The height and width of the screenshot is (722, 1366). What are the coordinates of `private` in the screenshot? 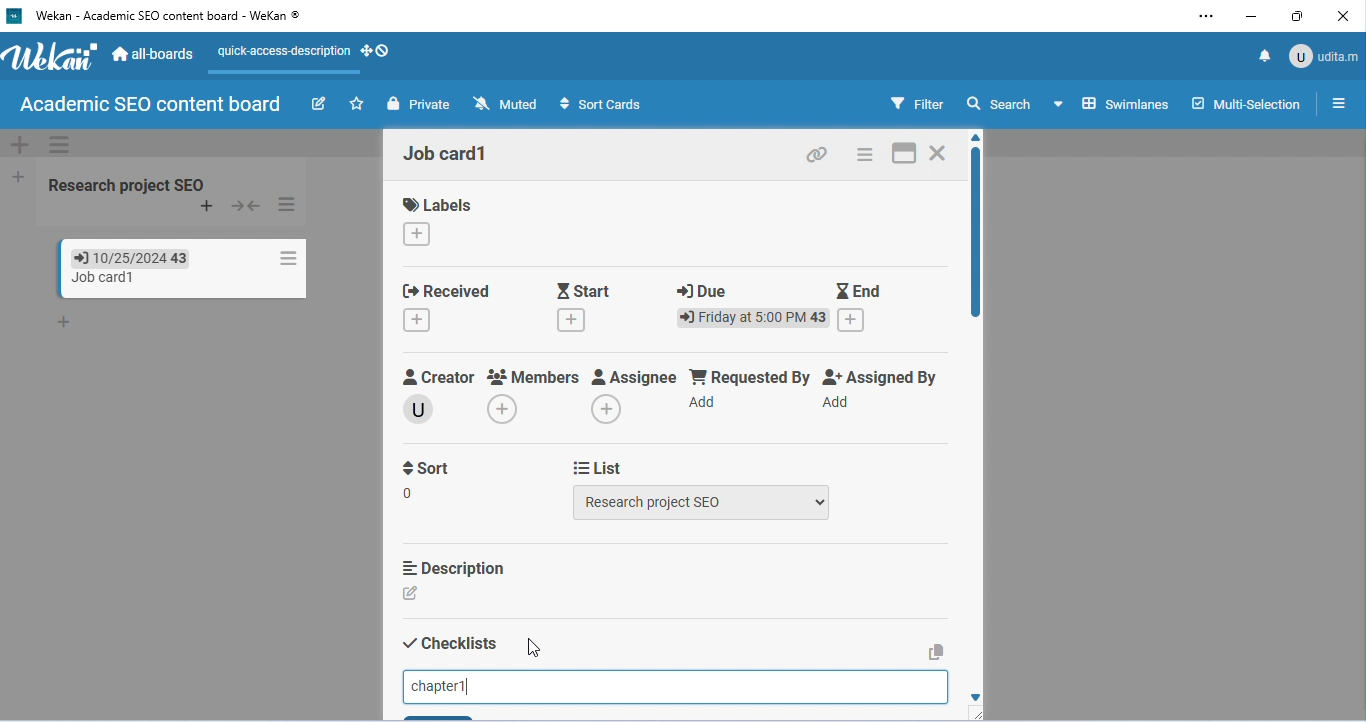 It's located at (418, 104).